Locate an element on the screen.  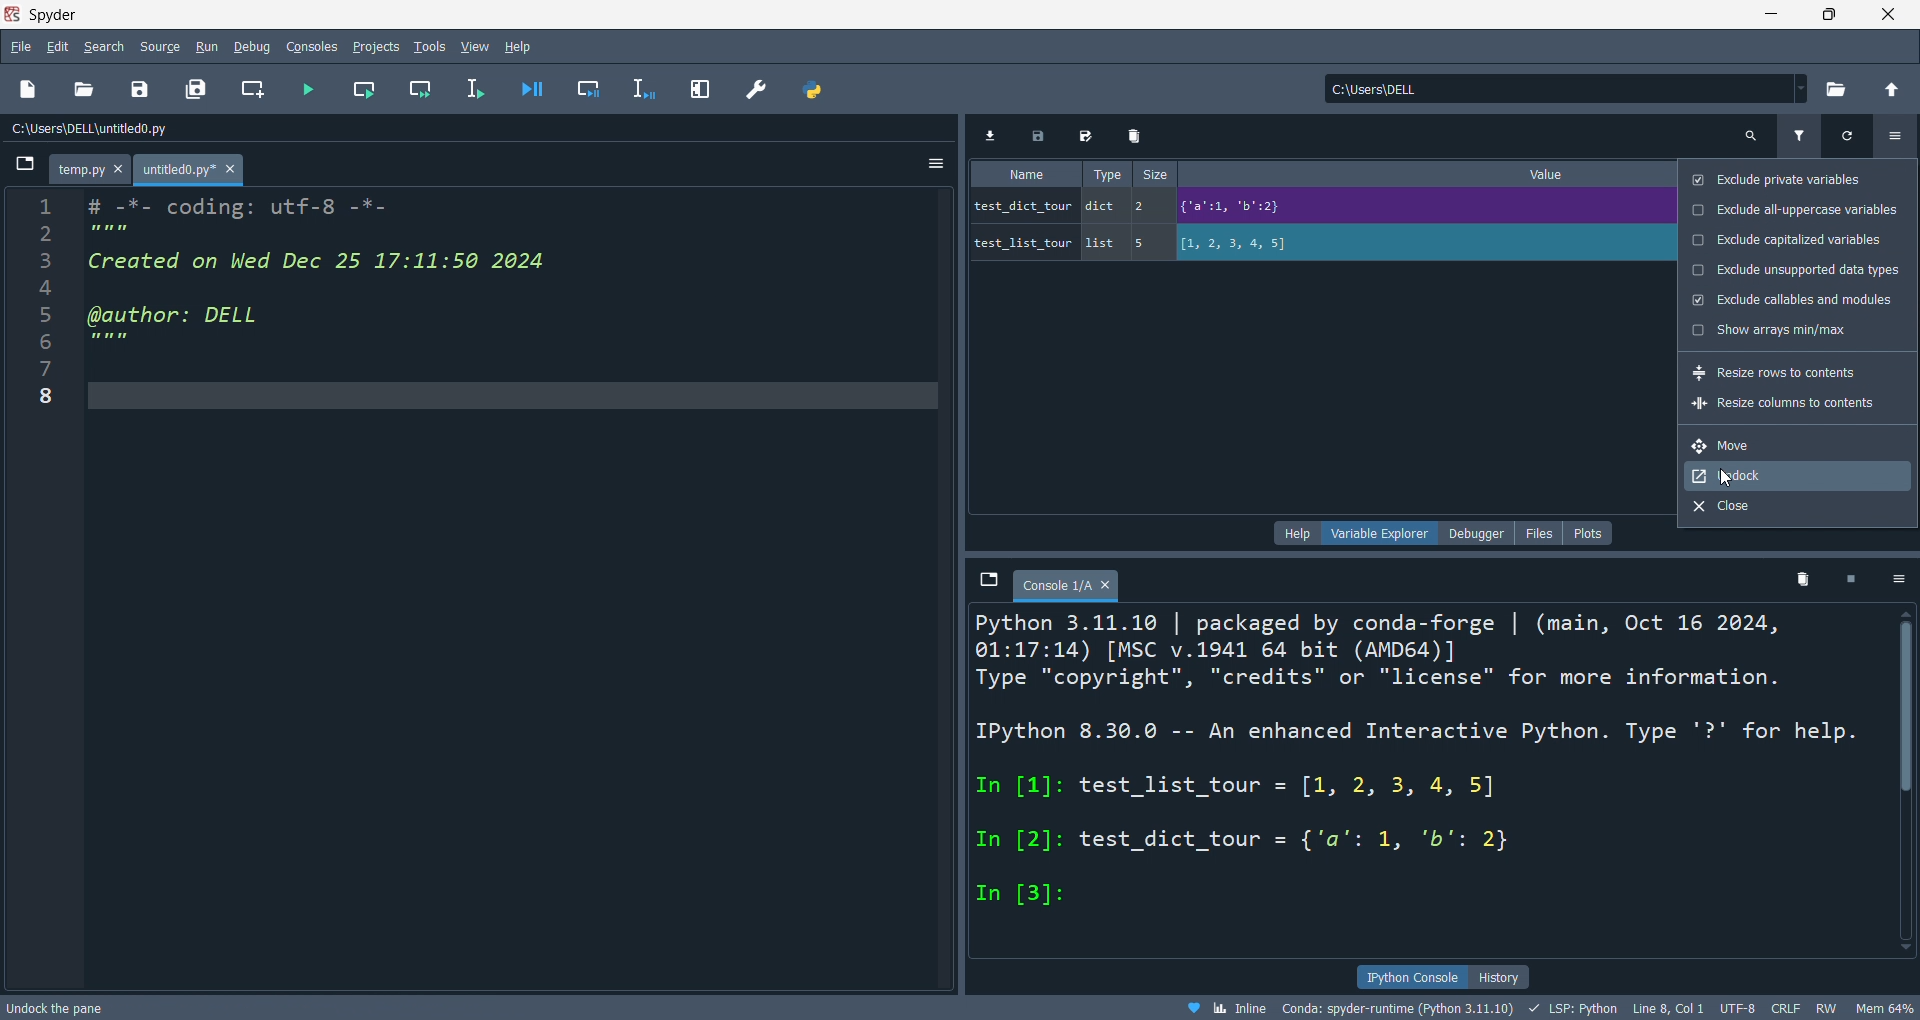
editor pane is located at coordinates (518, 589).